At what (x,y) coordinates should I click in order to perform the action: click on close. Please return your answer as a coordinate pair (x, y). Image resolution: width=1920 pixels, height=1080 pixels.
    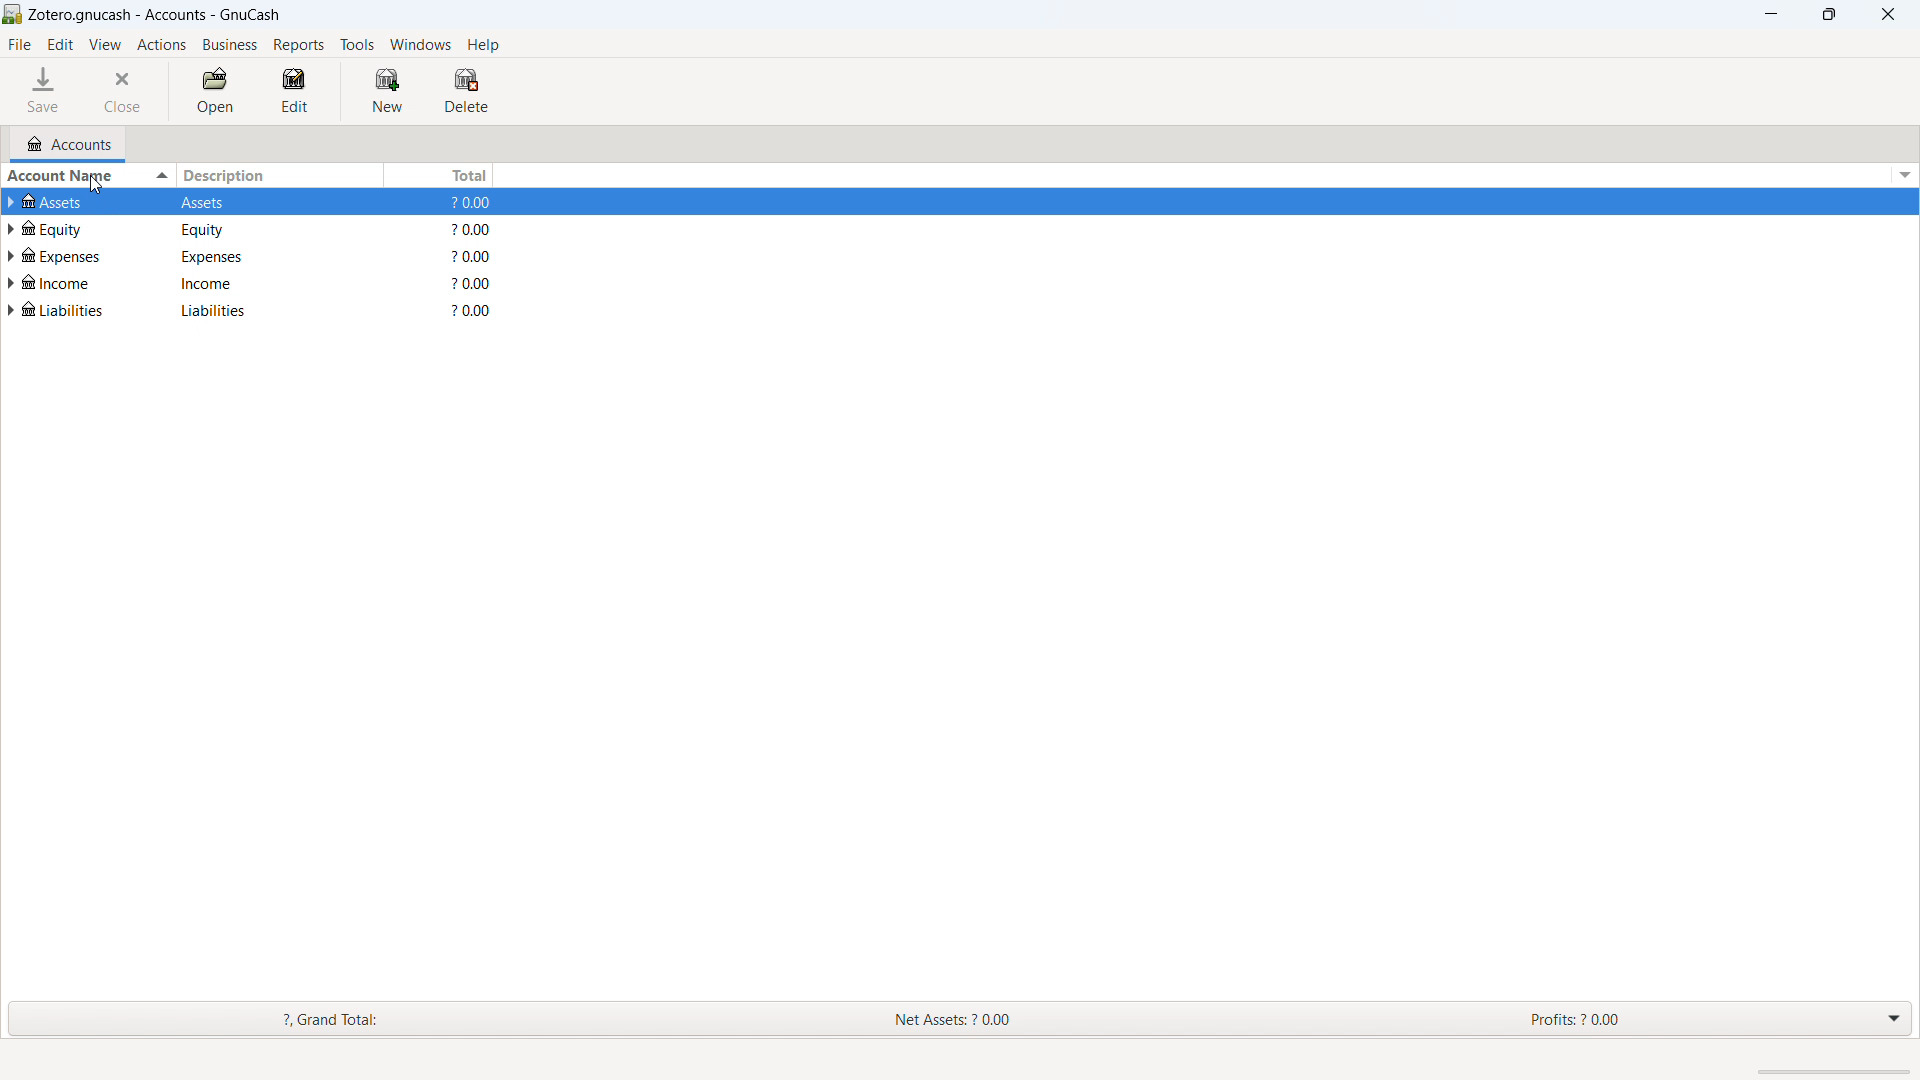
    Looking at the image, I should click on (1886, 14).